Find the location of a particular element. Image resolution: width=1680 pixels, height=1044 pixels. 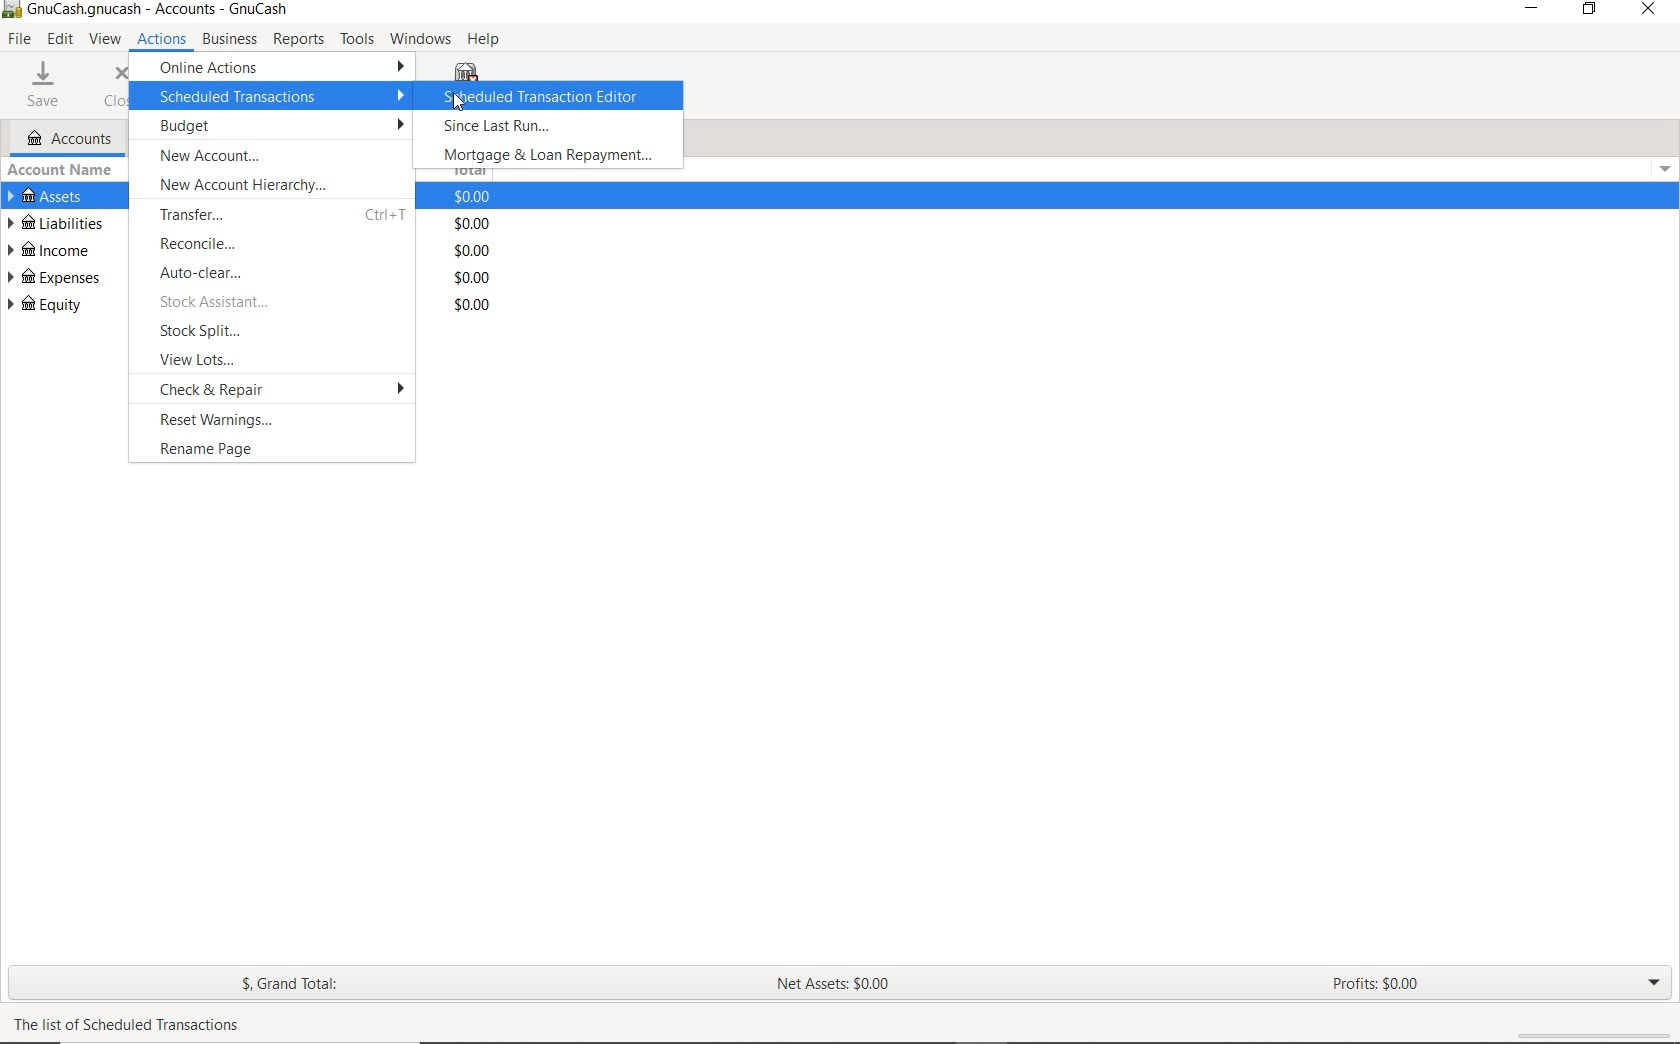

SCHEDULED TRANSACTION EDITOR is located at coordinates (547, 101).